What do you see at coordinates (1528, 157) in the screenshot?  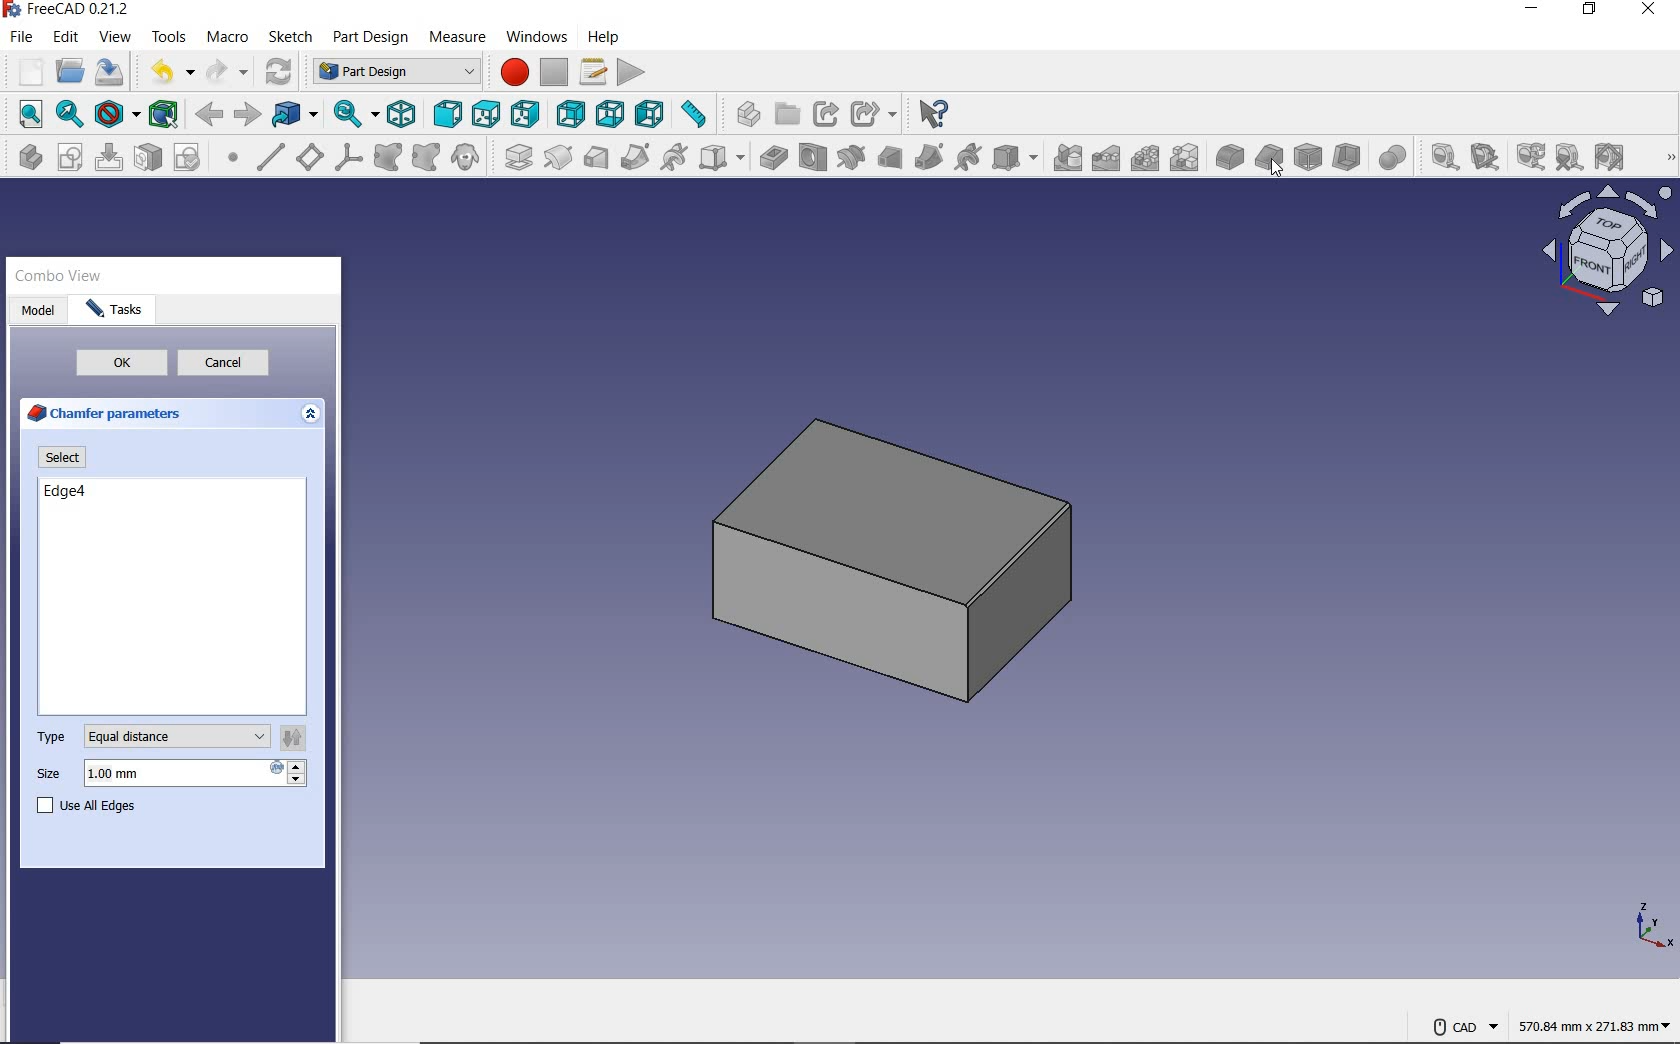 I see `refresh` at bounding box center [1528, 157].